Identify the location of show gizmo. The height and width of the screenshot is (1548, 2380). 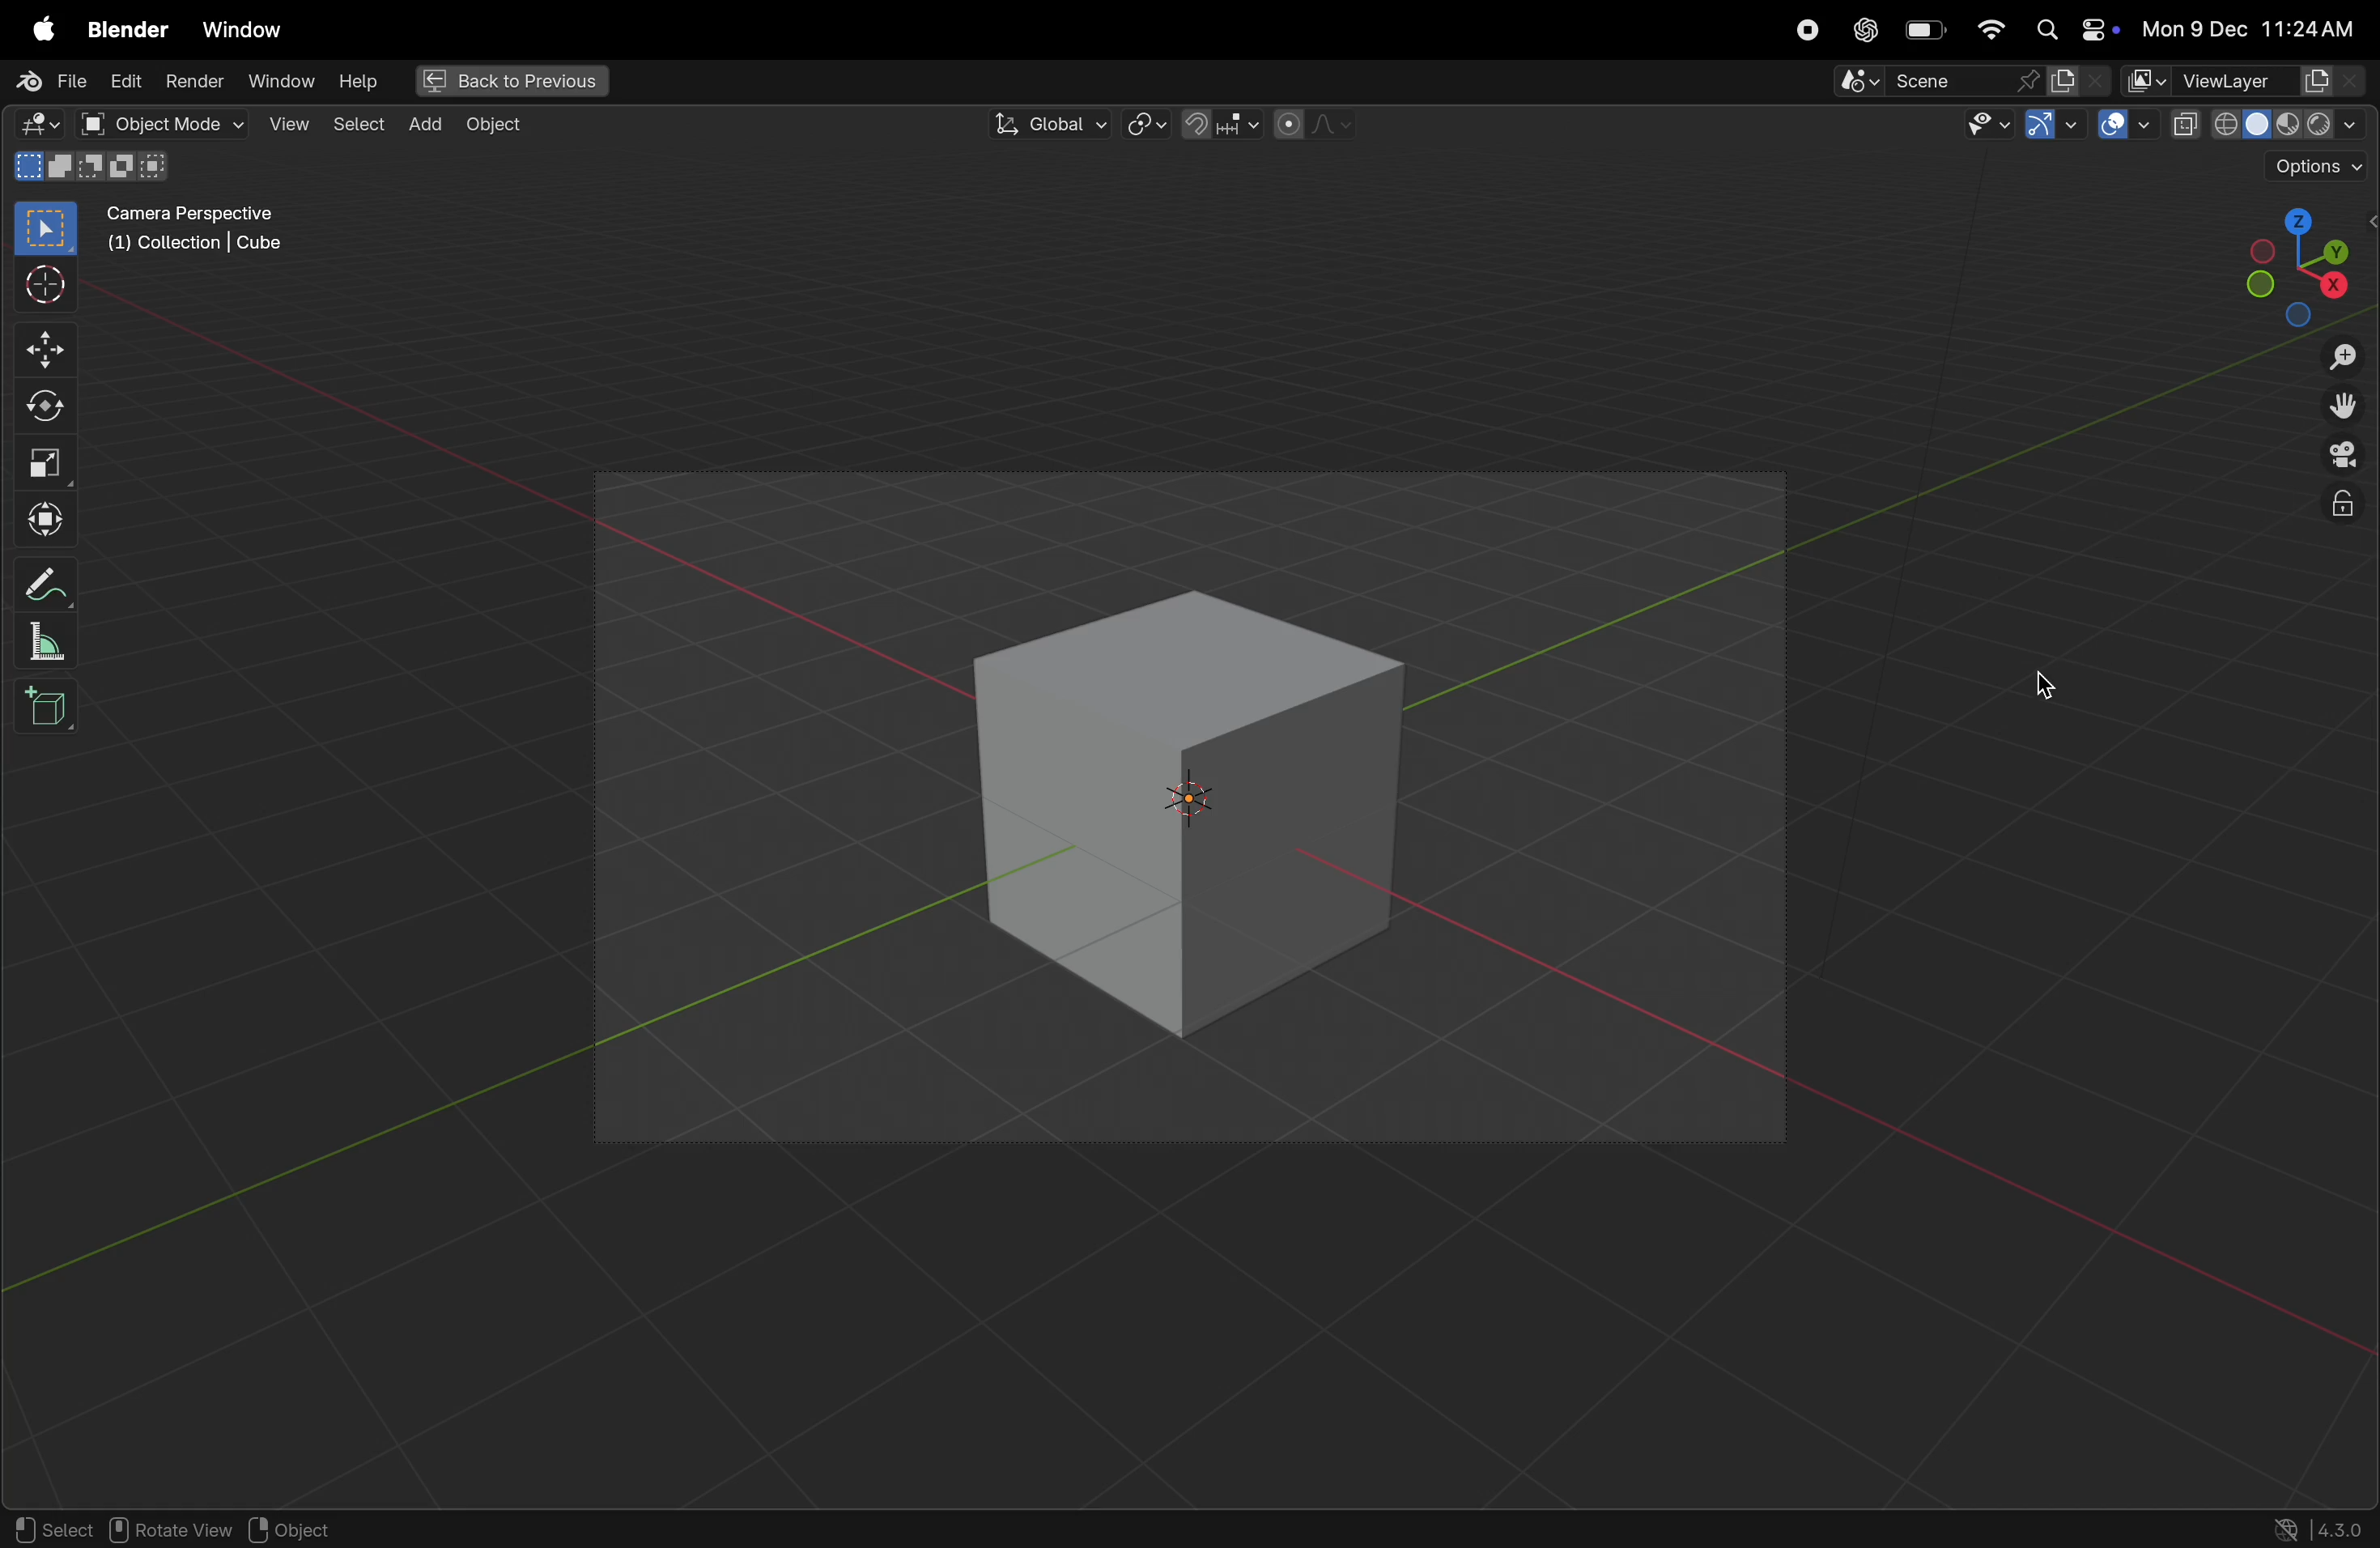
(2053, 124).